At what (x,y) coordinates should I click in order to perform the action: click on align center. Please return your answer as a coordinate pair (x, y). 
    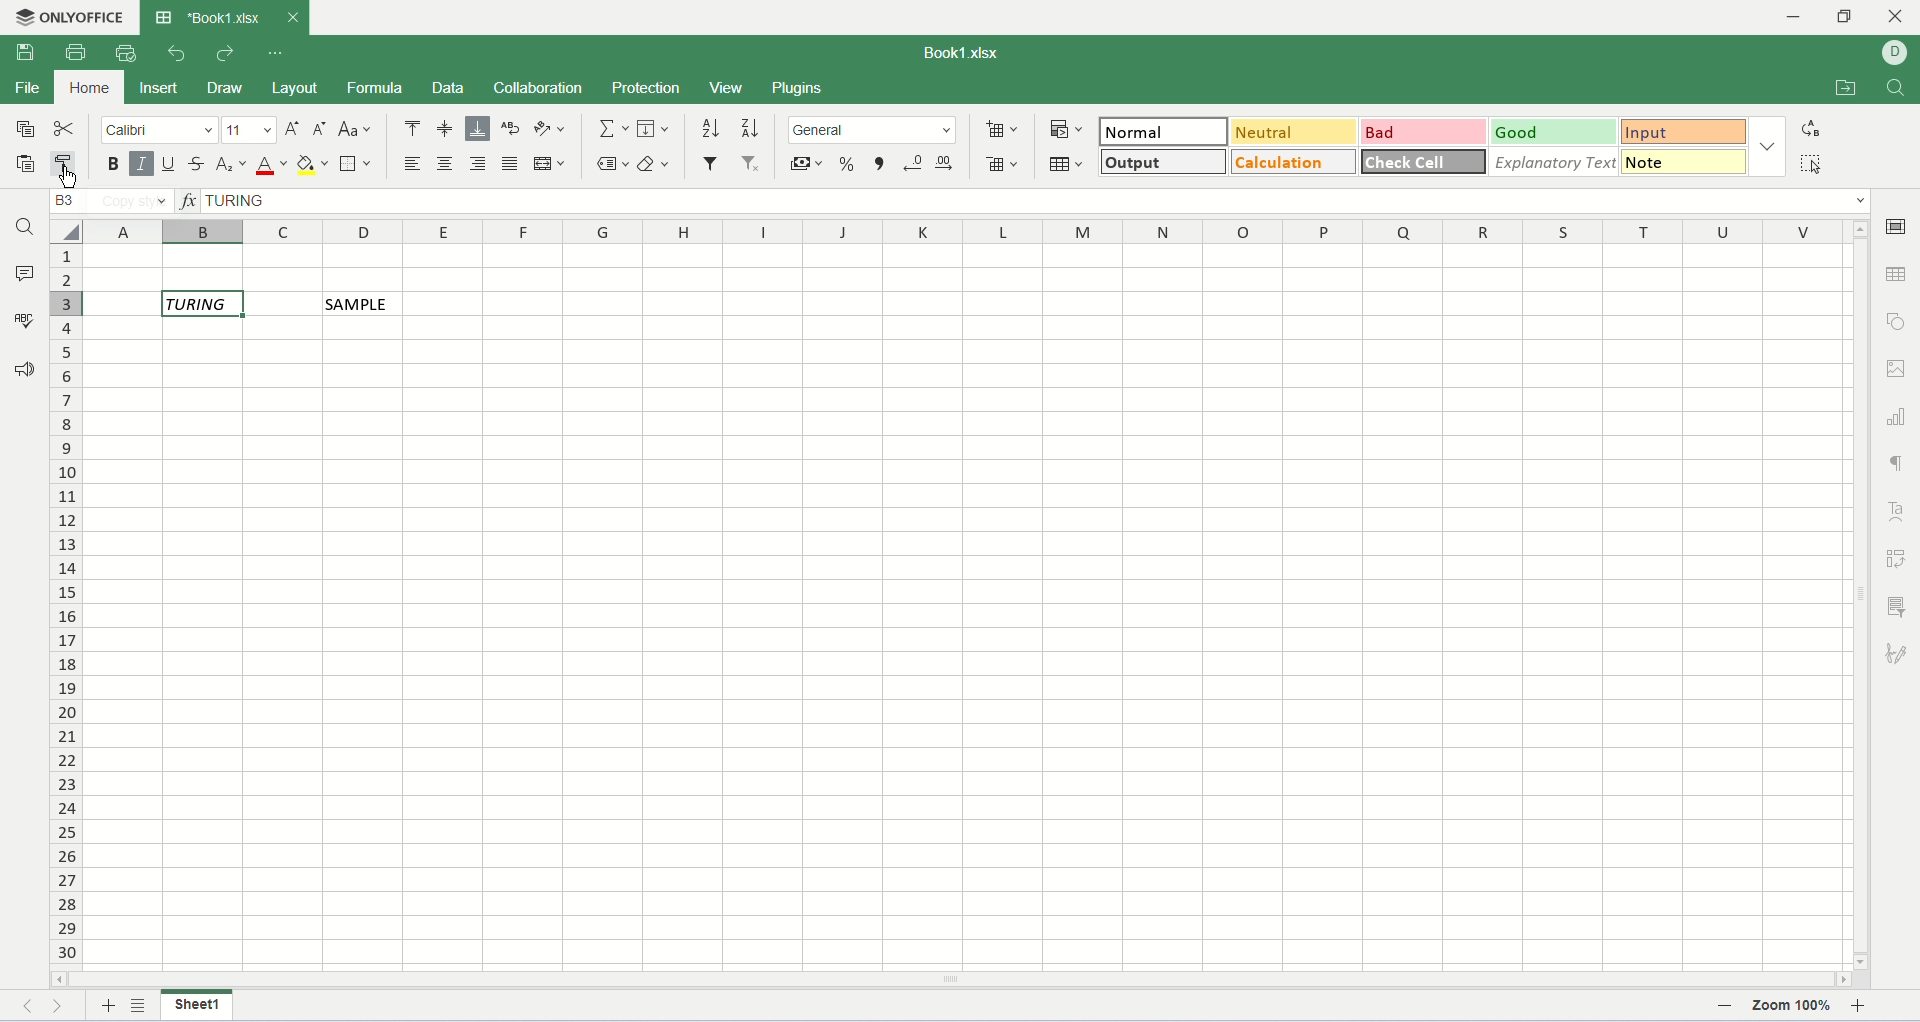
    Looking at the image, I should click on (445, 163).